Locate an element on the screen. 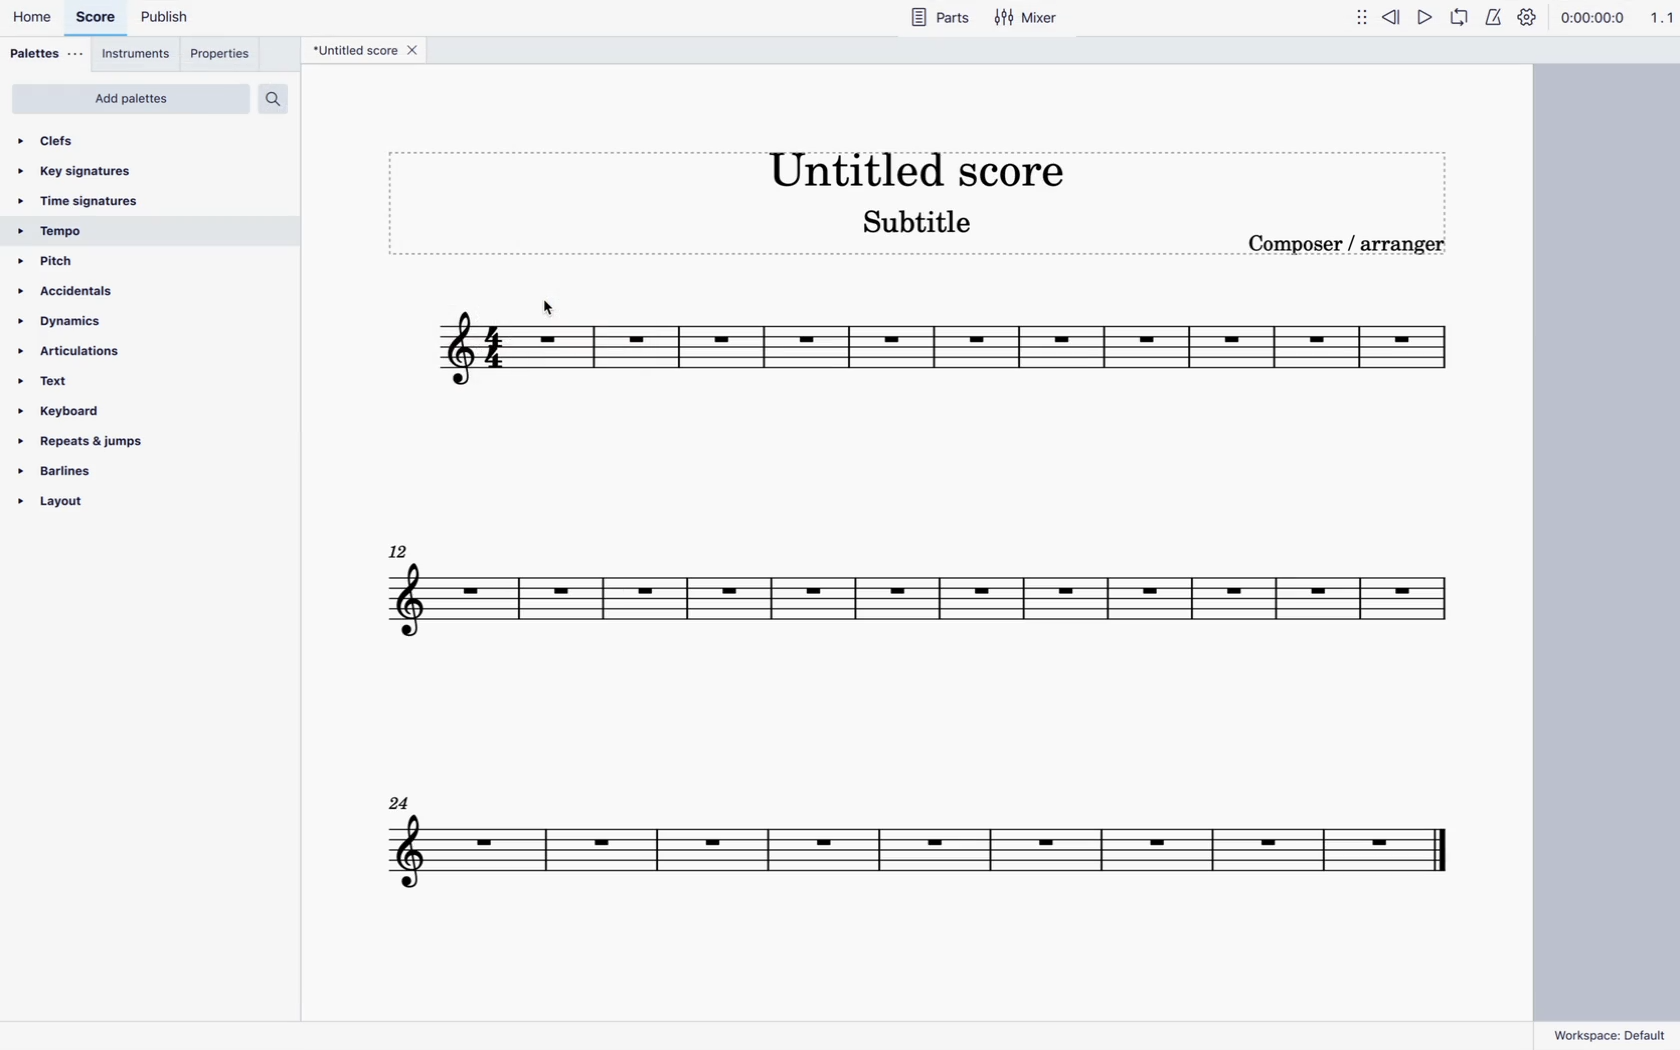  score title is located at coordinates (910, 164).